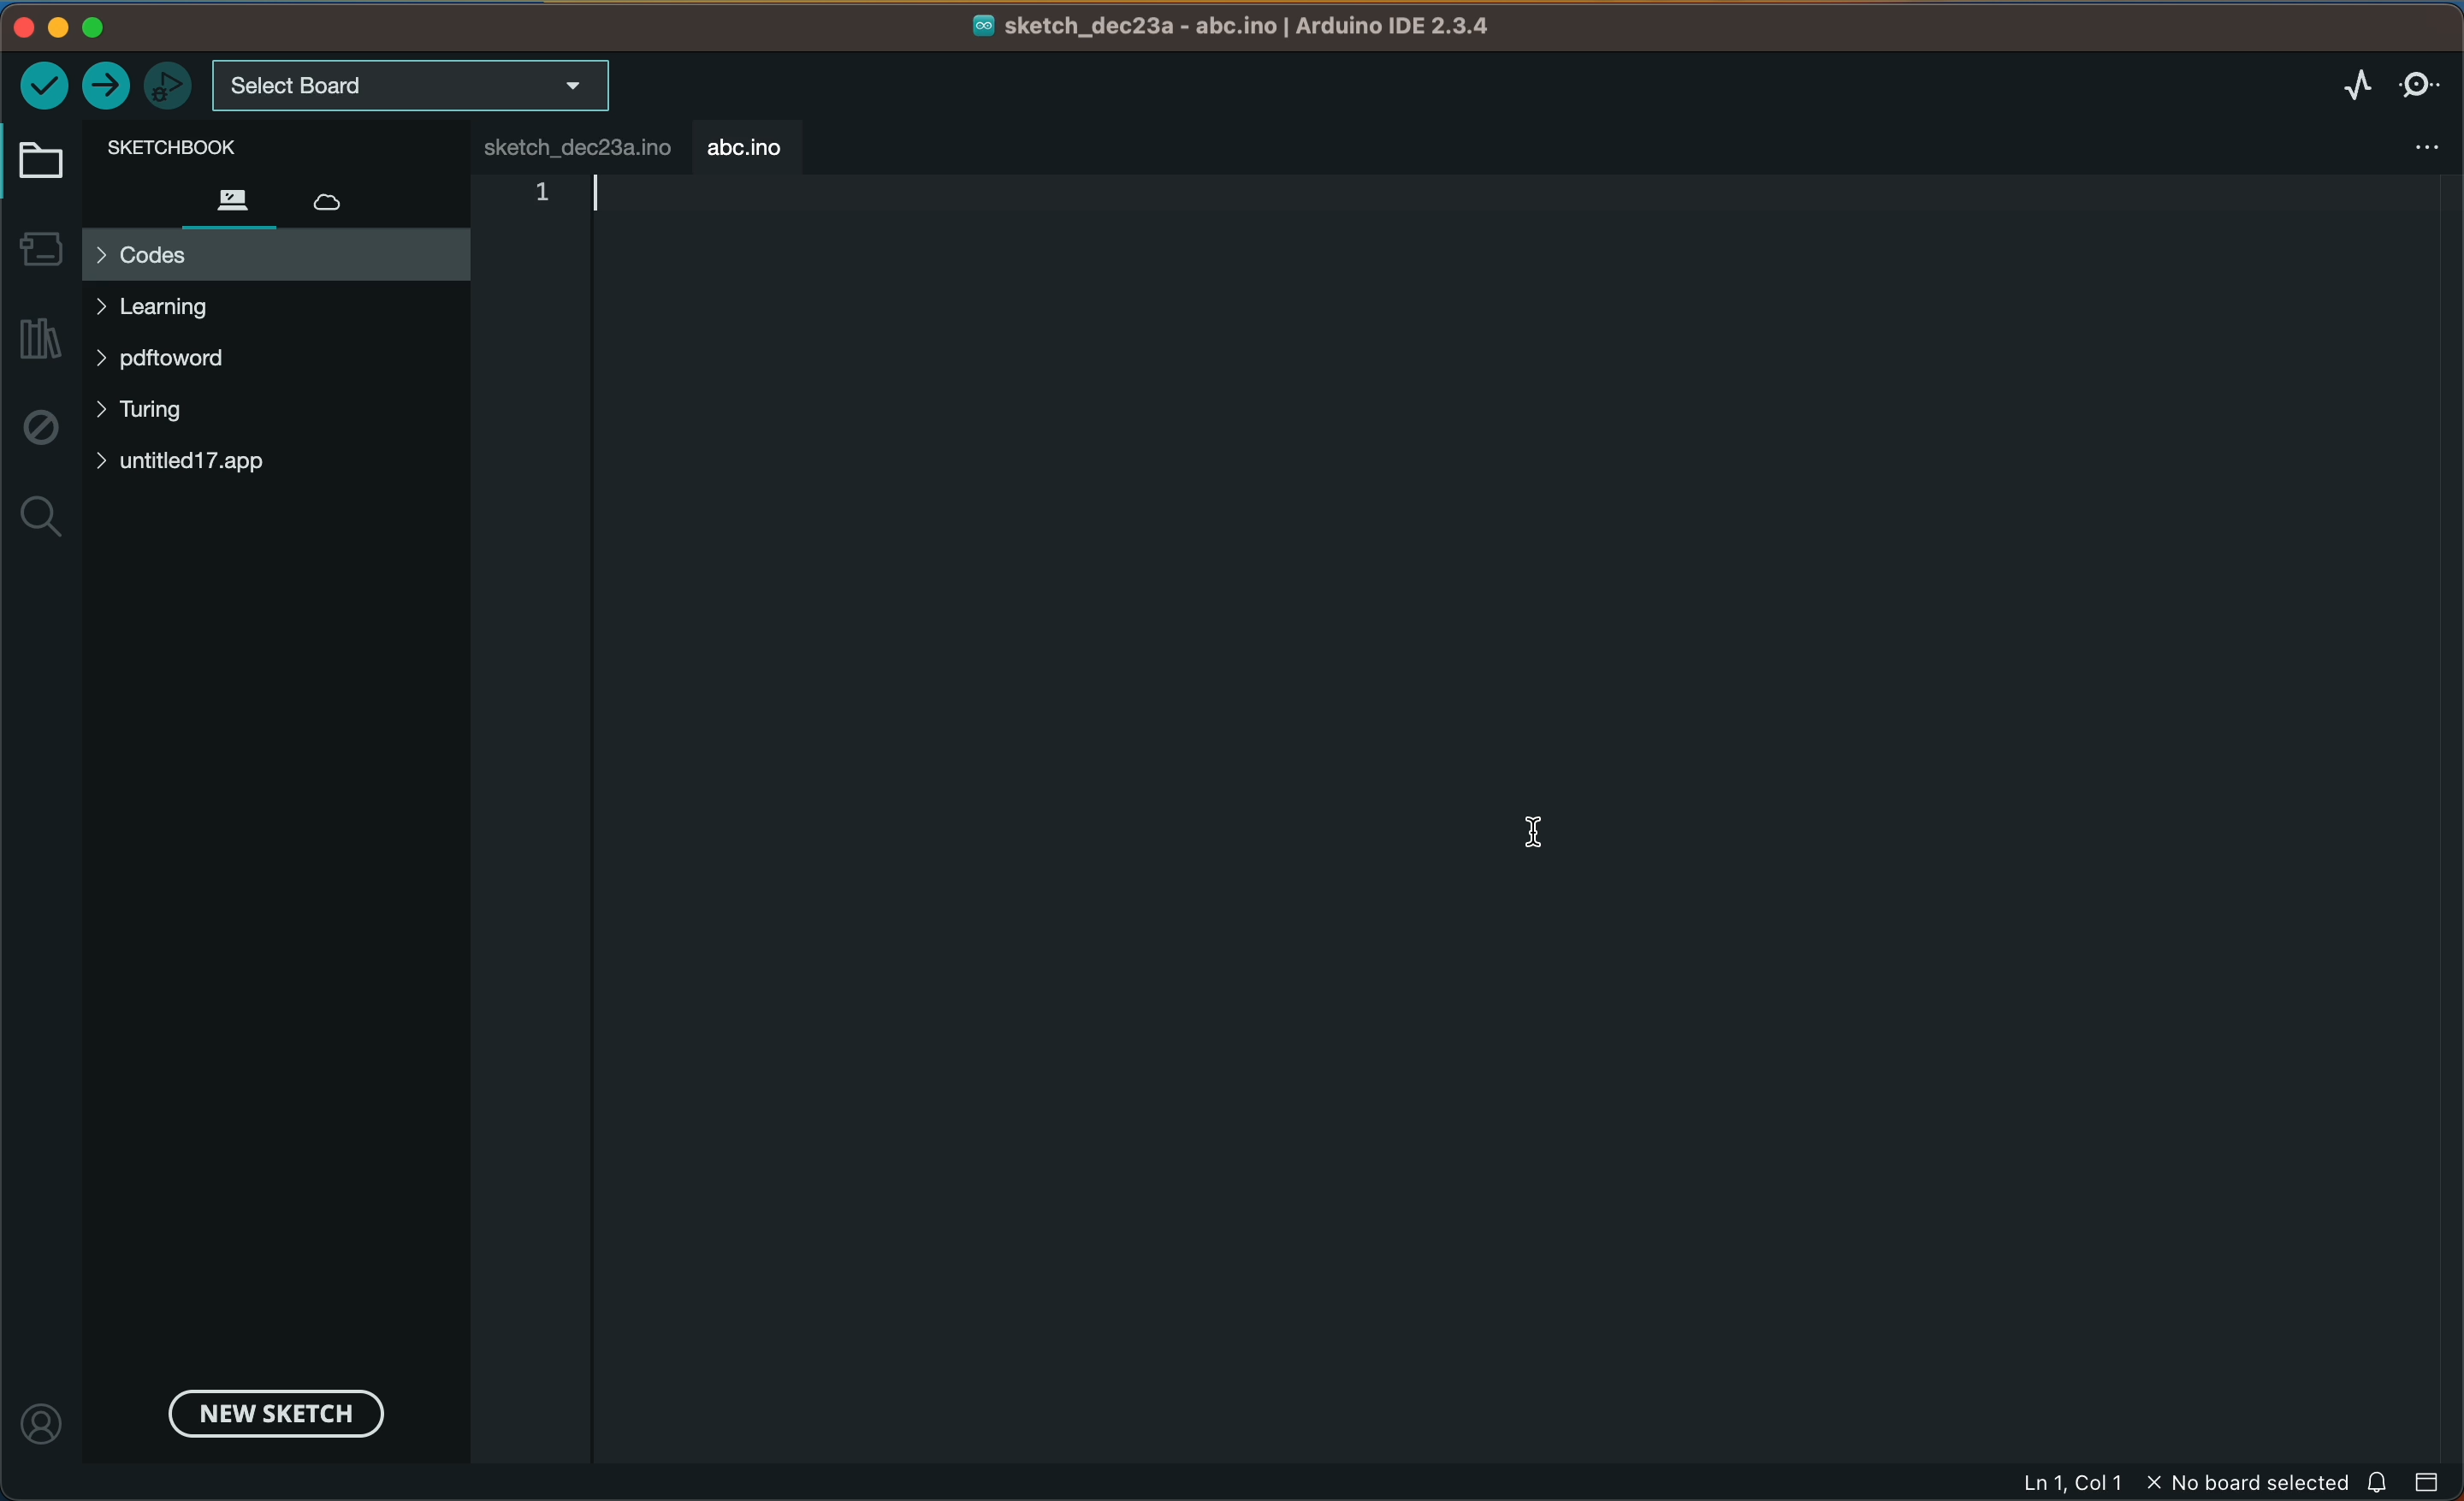 Image resolution: width=2464 pixels, height=1501 pixels. What do you see at coordinates (413, 87) in the screenshot?
I see `board selecter` at bounding box center [413, 87].